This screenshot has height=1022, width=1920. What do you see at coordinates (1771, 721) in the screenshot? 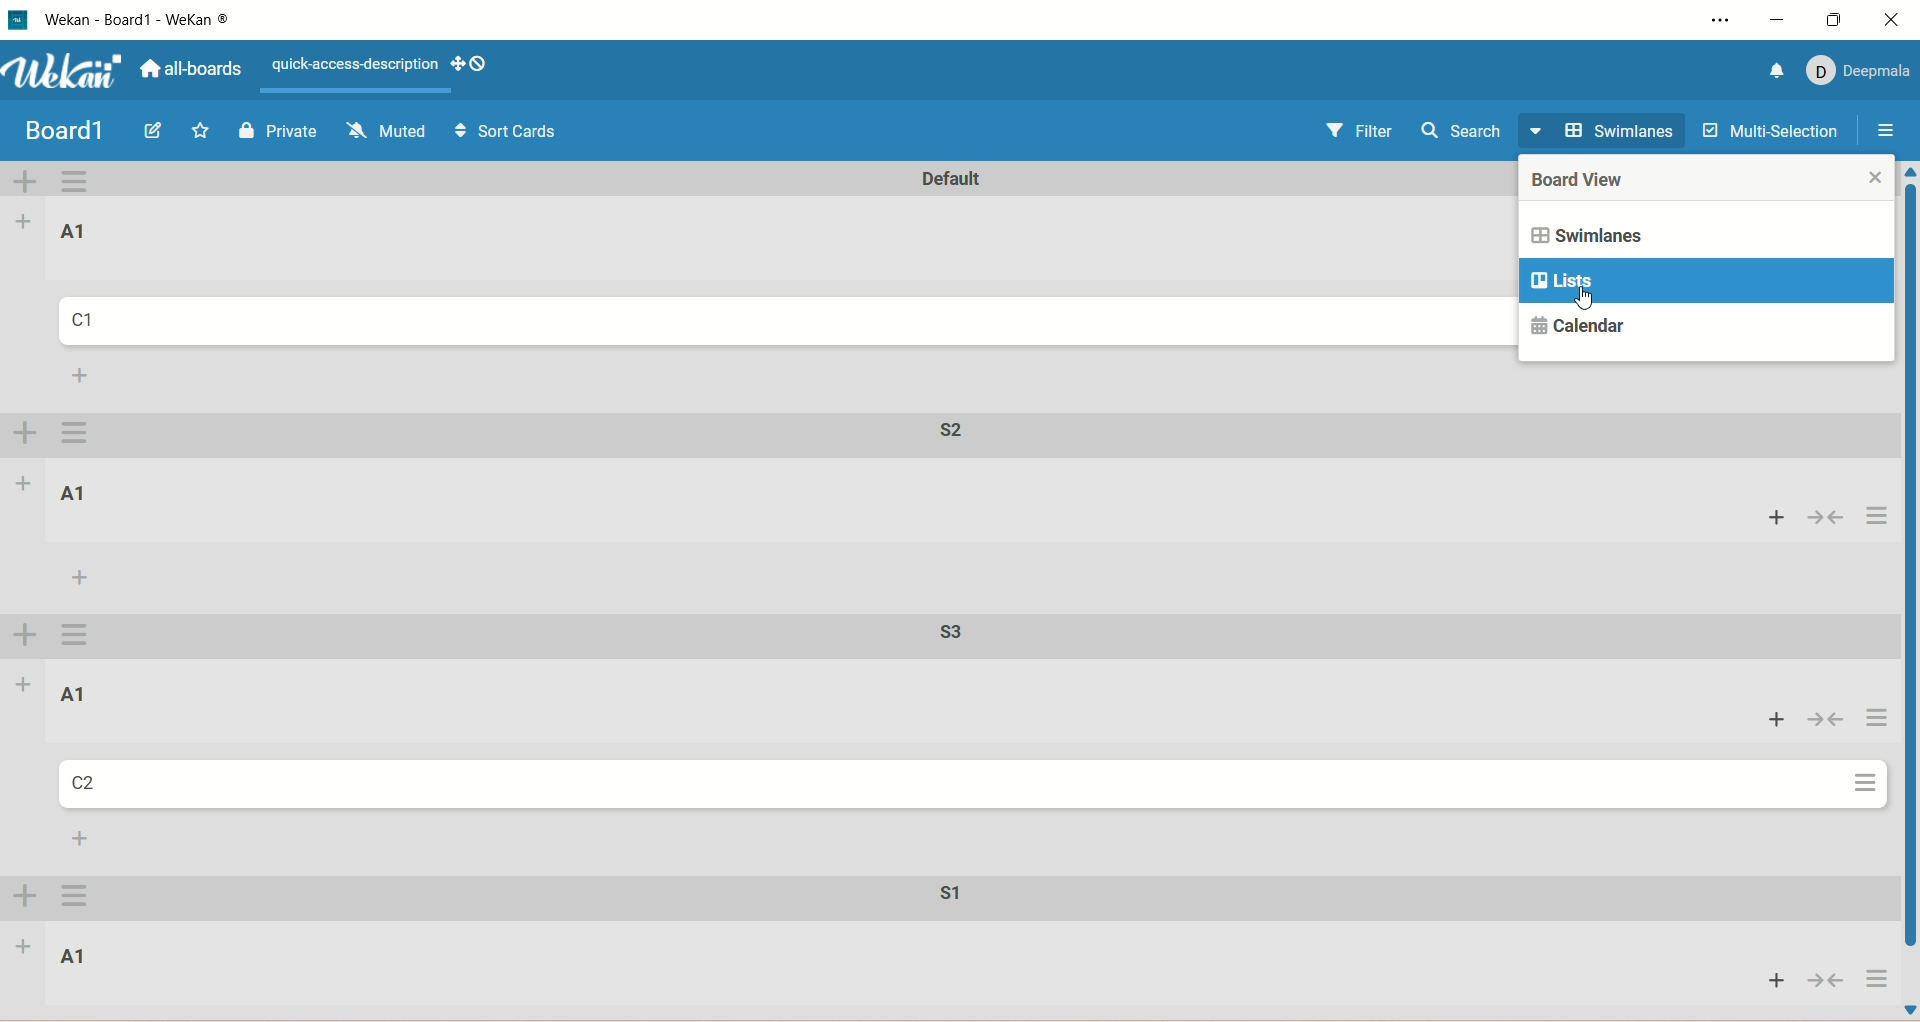
I see `add` at bounding box center [1771, 721].